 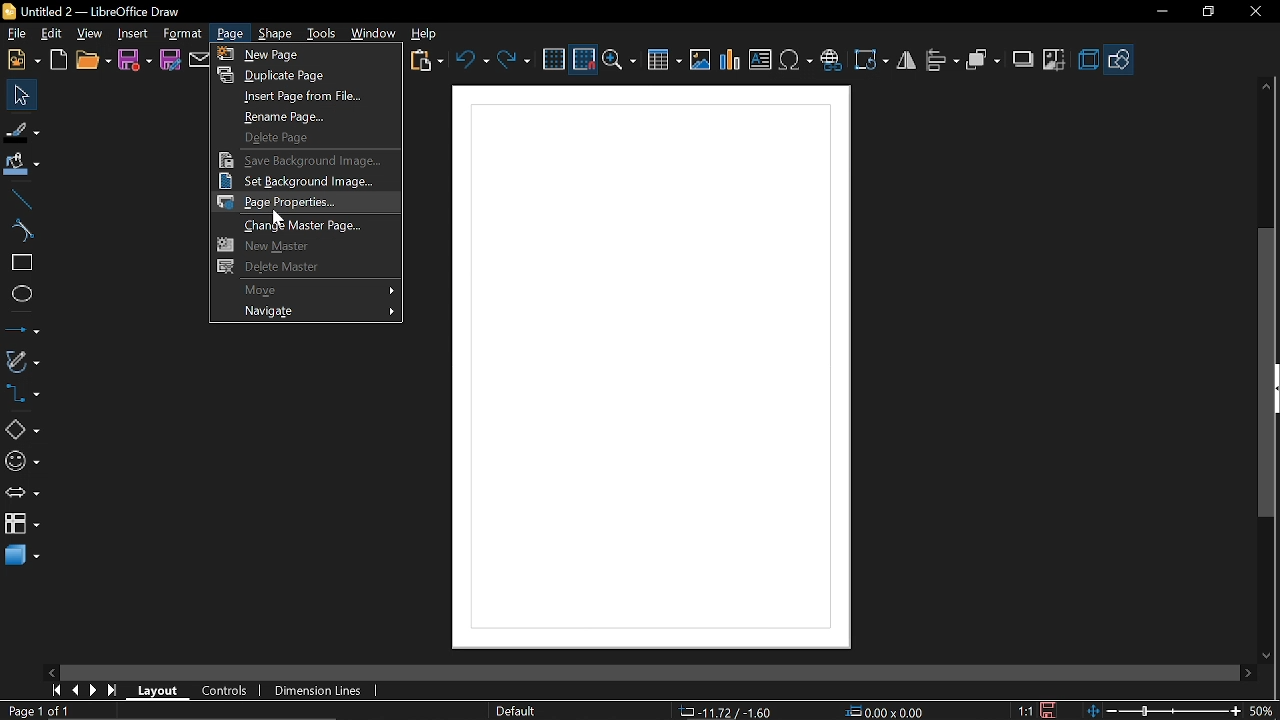 What do you see at coordinates (89, 35) in the screenshot?
I see `View` at bounding box center [89, 35].